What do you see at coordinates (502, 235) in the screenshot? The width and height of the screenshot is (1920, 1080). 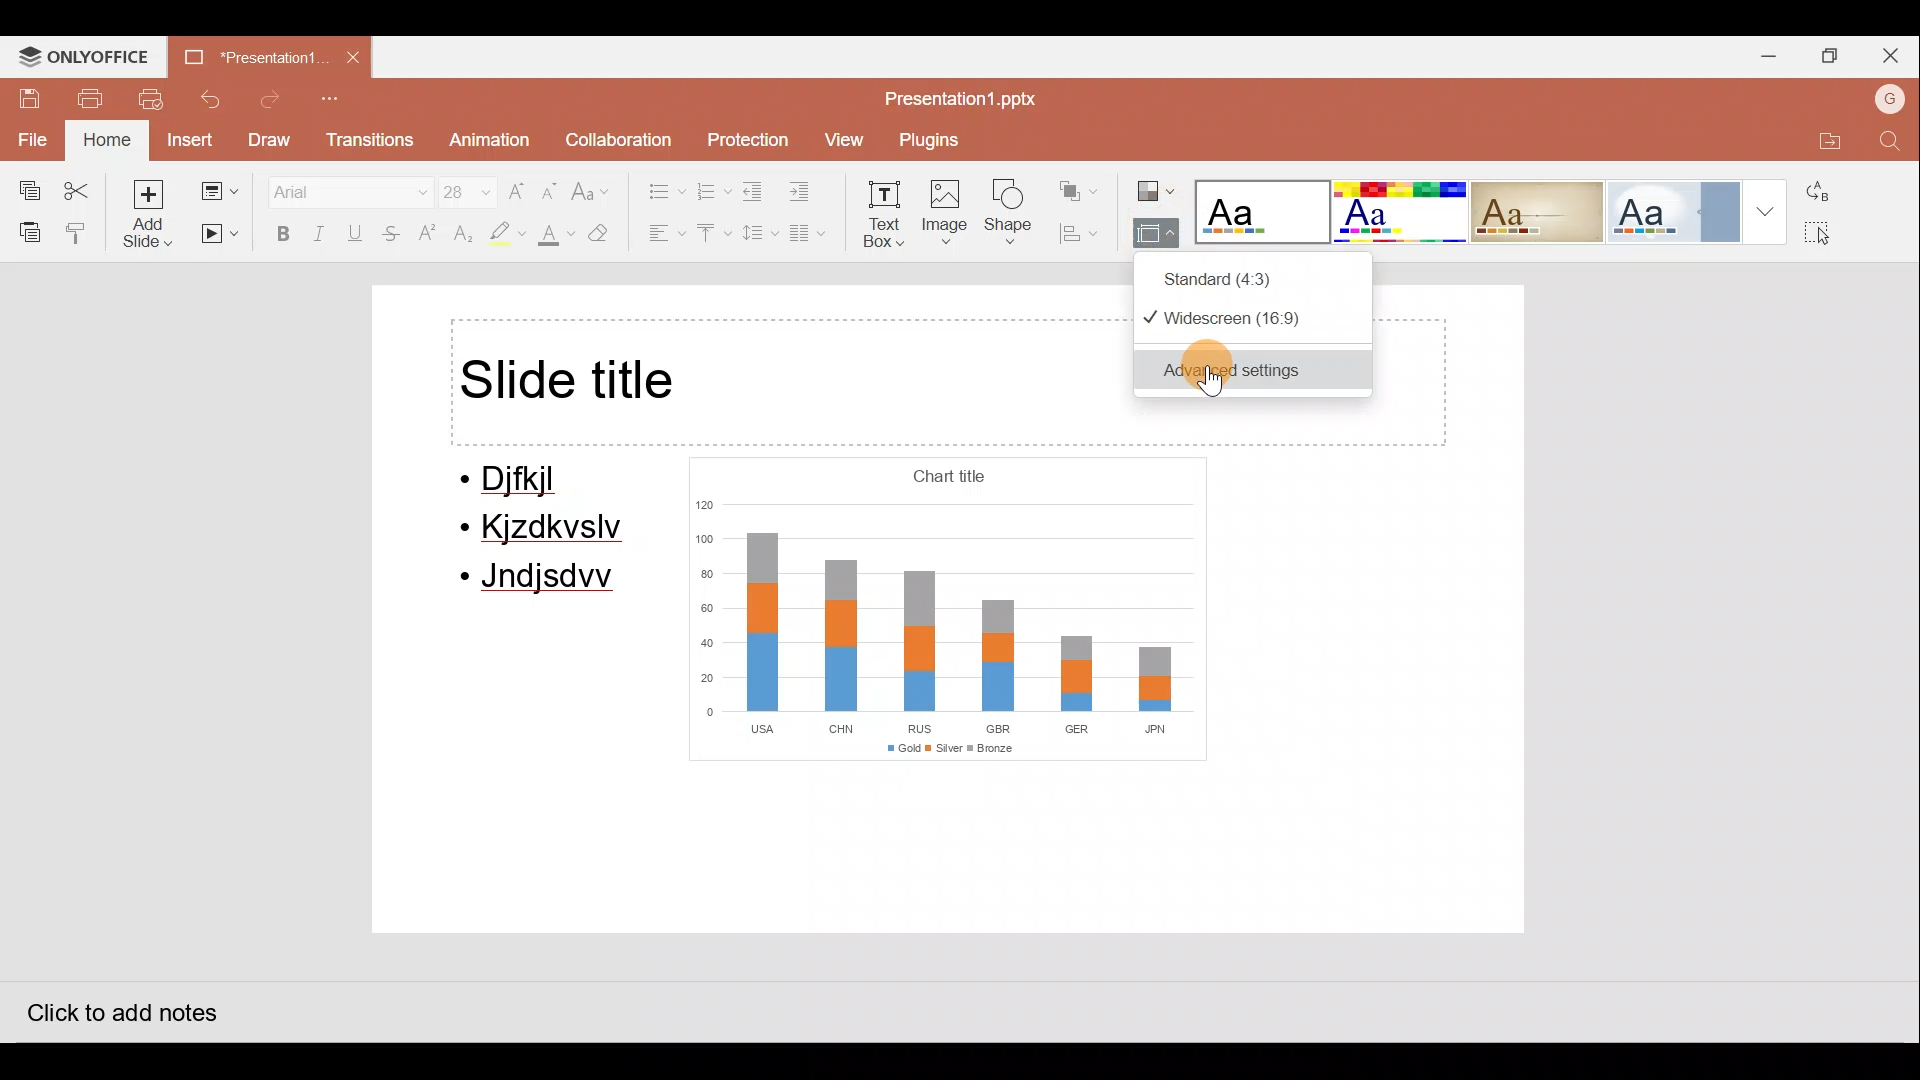 I see `Highlight color` at bounding box center [502, 235].